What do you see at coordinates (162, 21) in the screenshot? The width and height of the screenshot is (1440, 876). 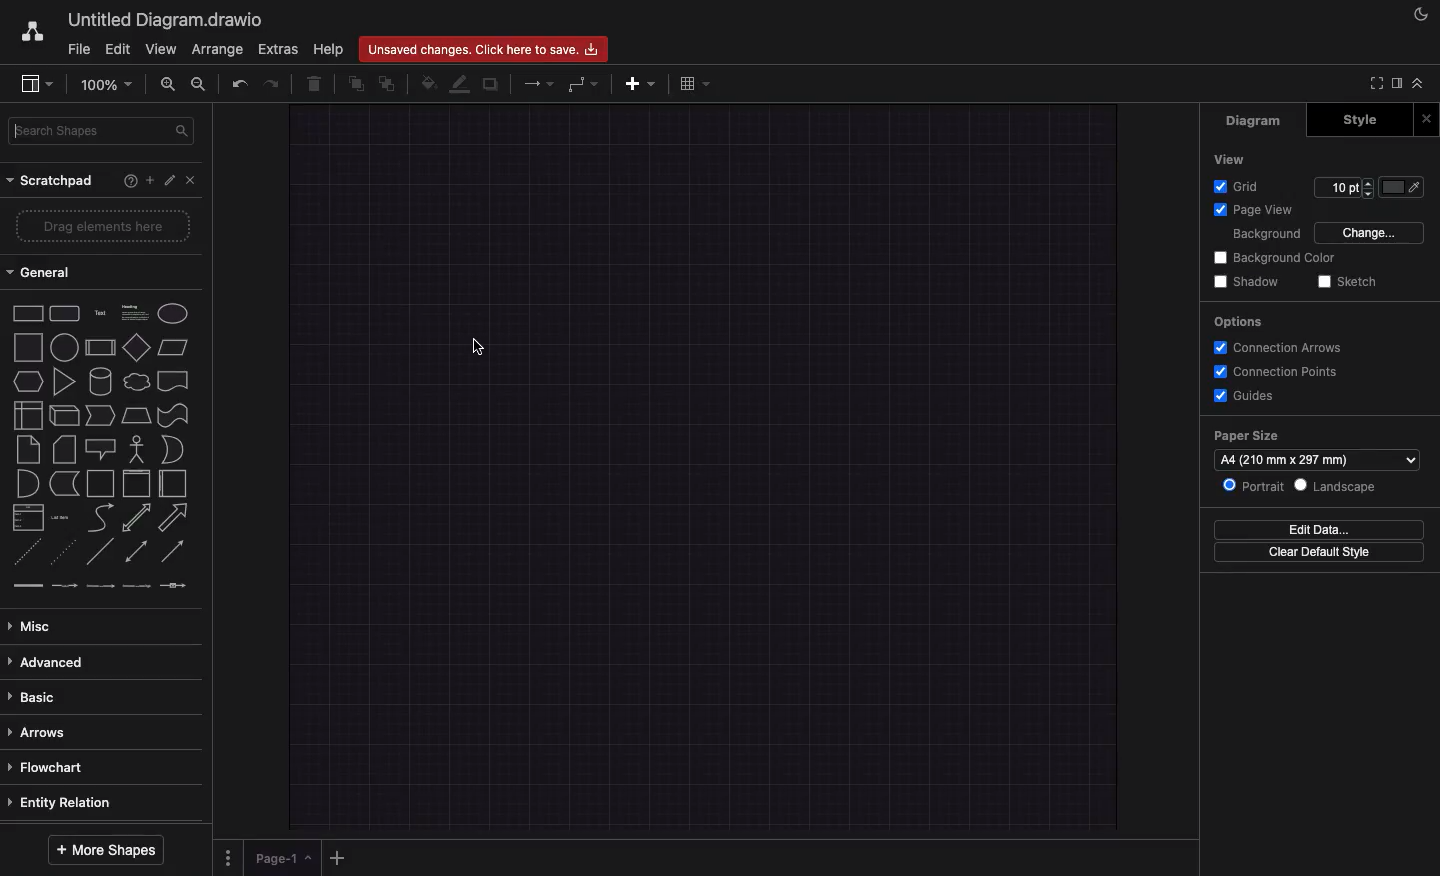 I see `Untitled` at bounding box center [162, 21].